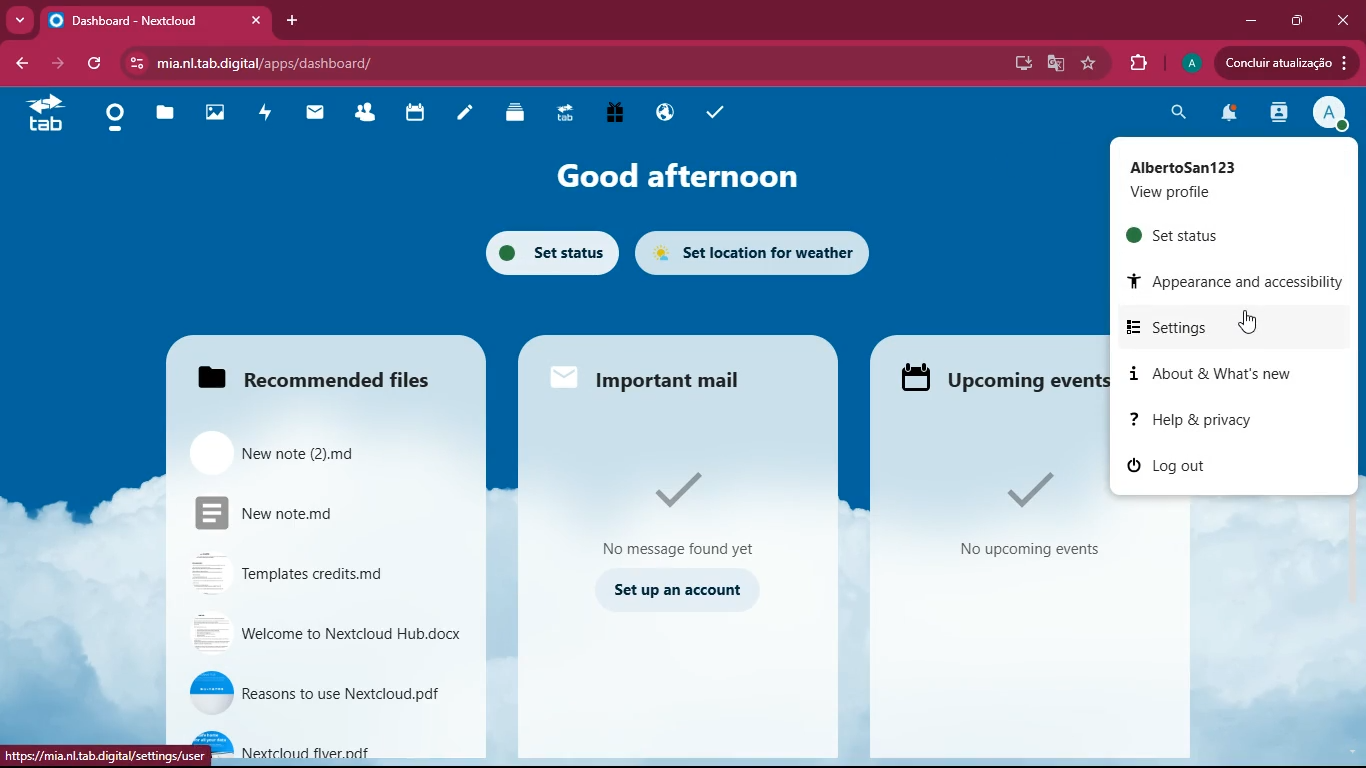 The width and height of the screenshot is (1366, 768). What do you see at coordinates (307, 569) in the screenshot?
I see `file` at bounding box center [307, 569].